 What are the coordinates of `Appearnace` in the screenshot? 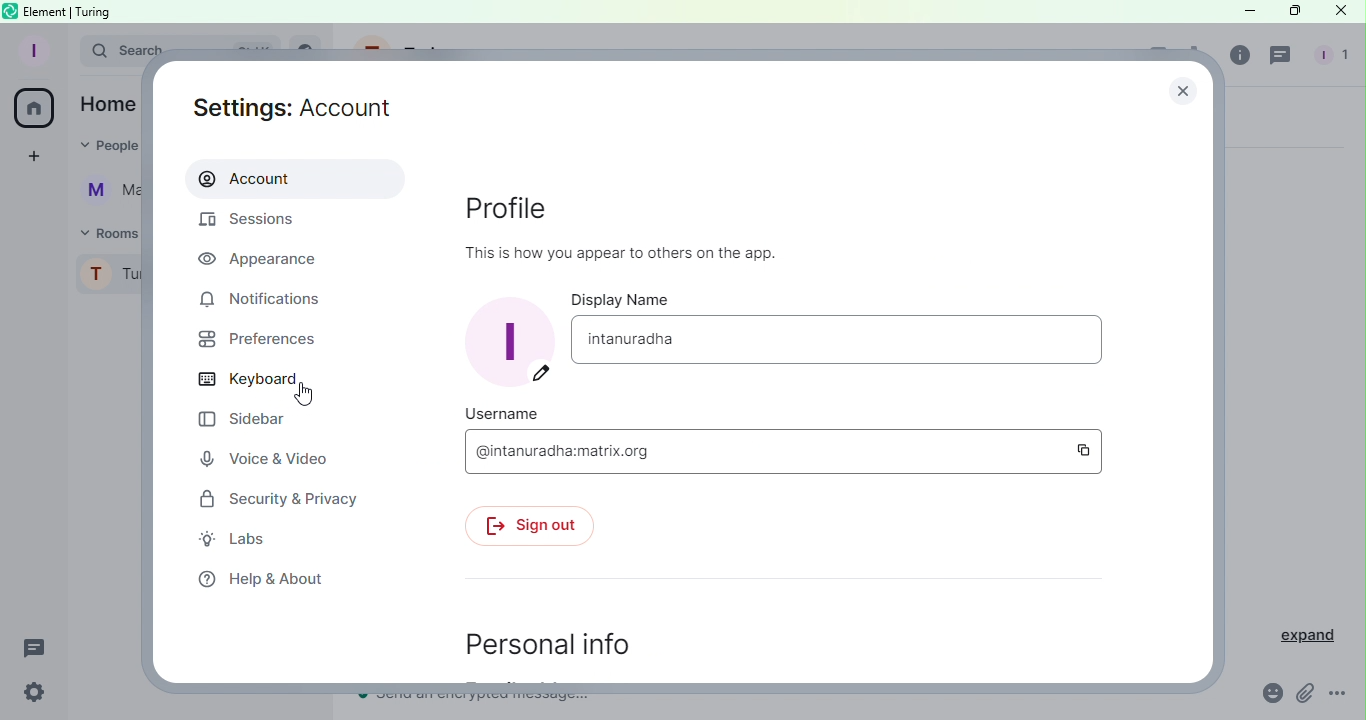 It's located at (262, 259).